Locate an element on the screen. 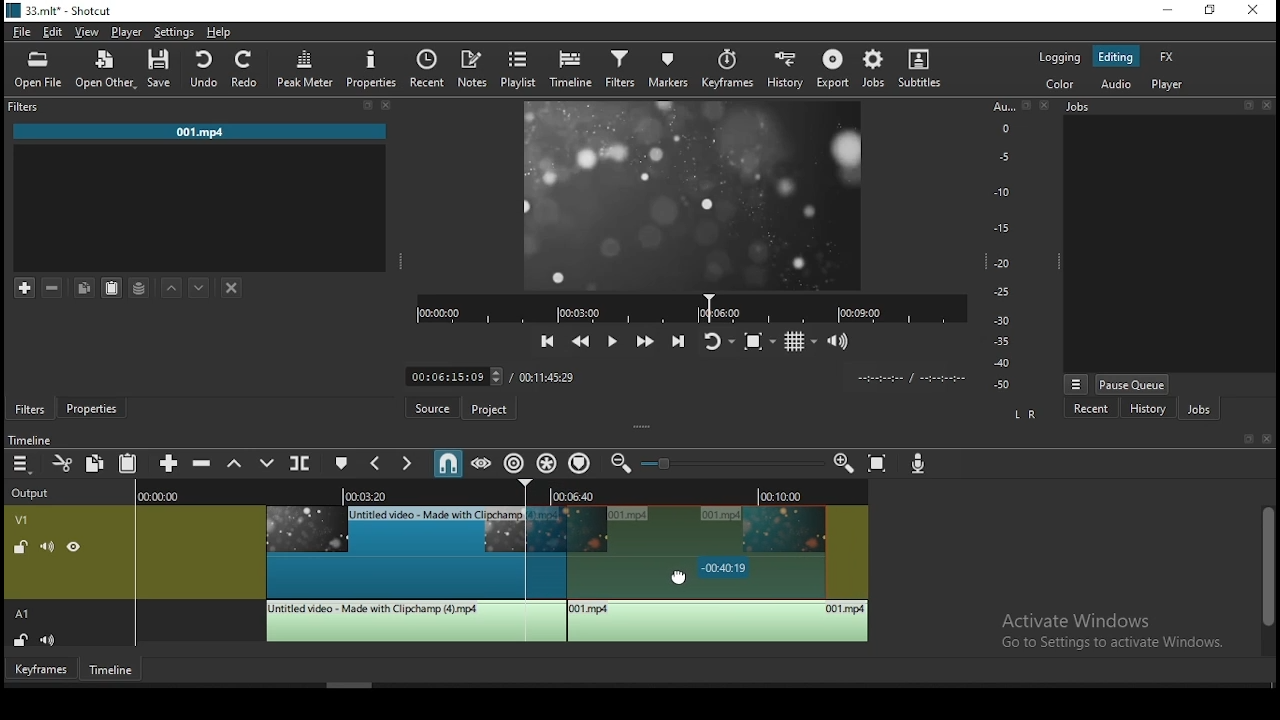 The height and width of the screenshot is (720, 1280). zoom in or zoom out slider is located at coordinates (734, 463).